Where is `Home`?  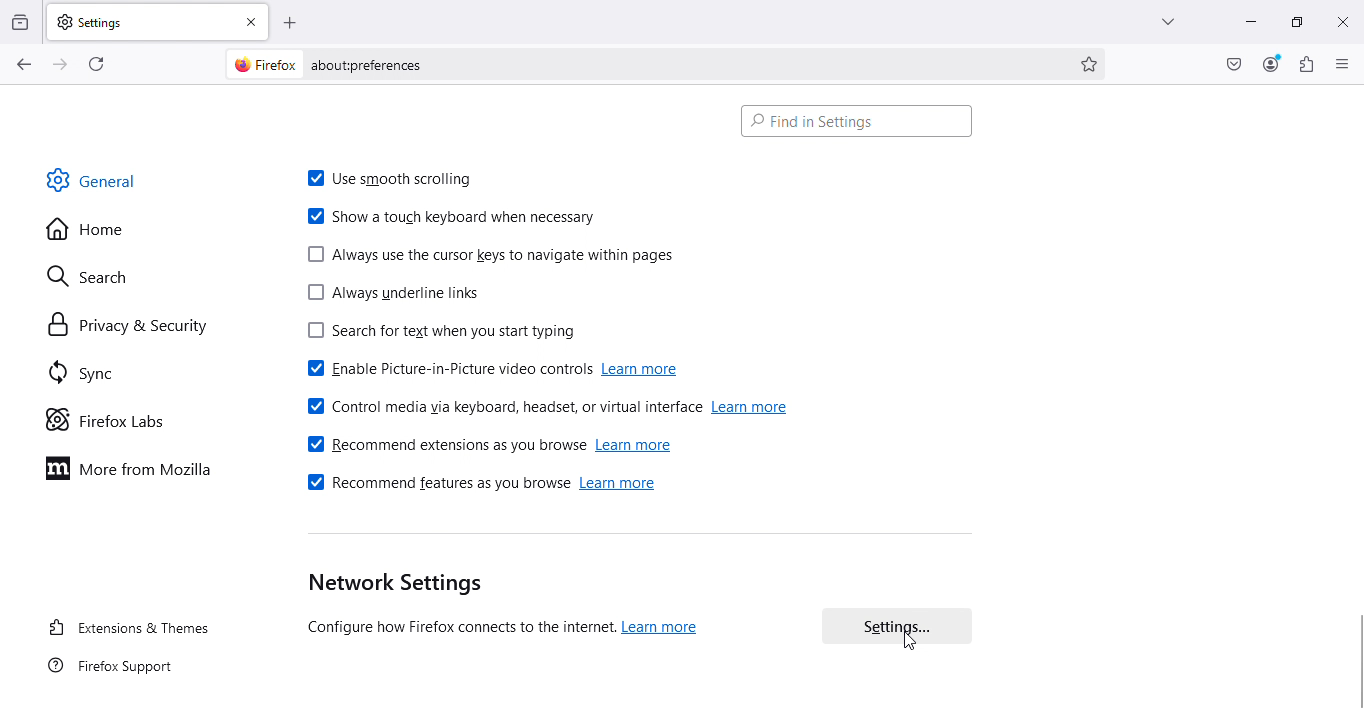
Home is located at coordinates (86, 230).